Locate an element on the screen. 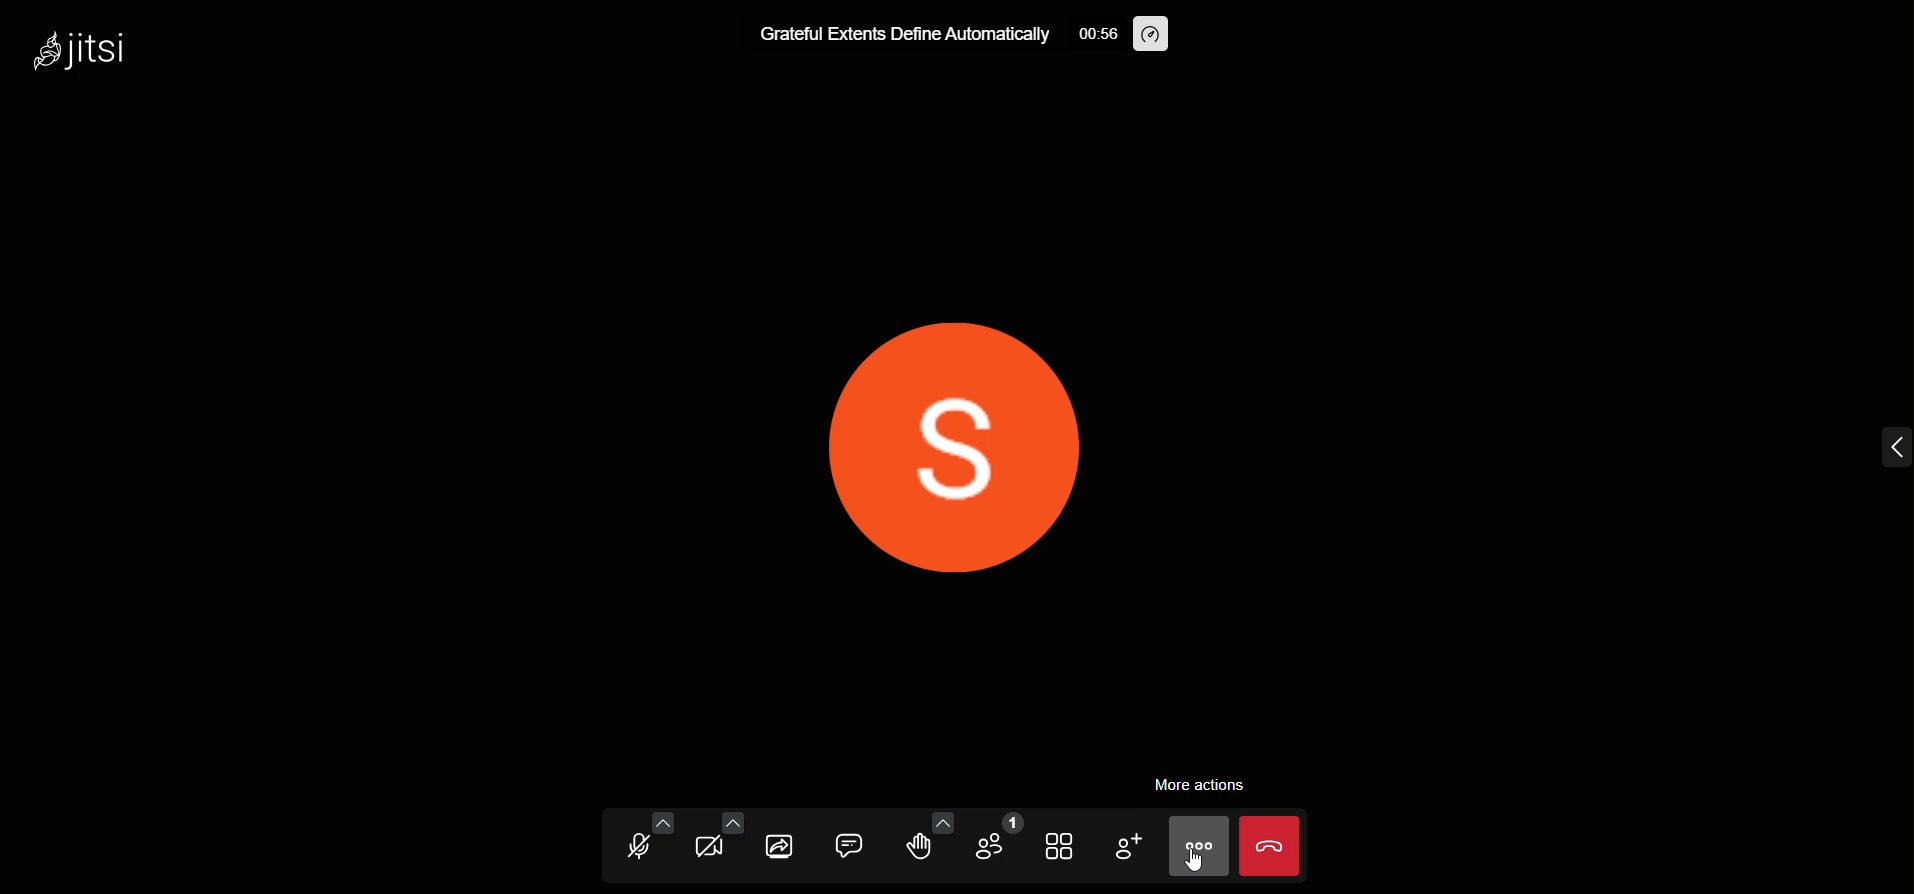 The image size is (1914, 894). leave the meeting is located at coordinates (1272, 845).